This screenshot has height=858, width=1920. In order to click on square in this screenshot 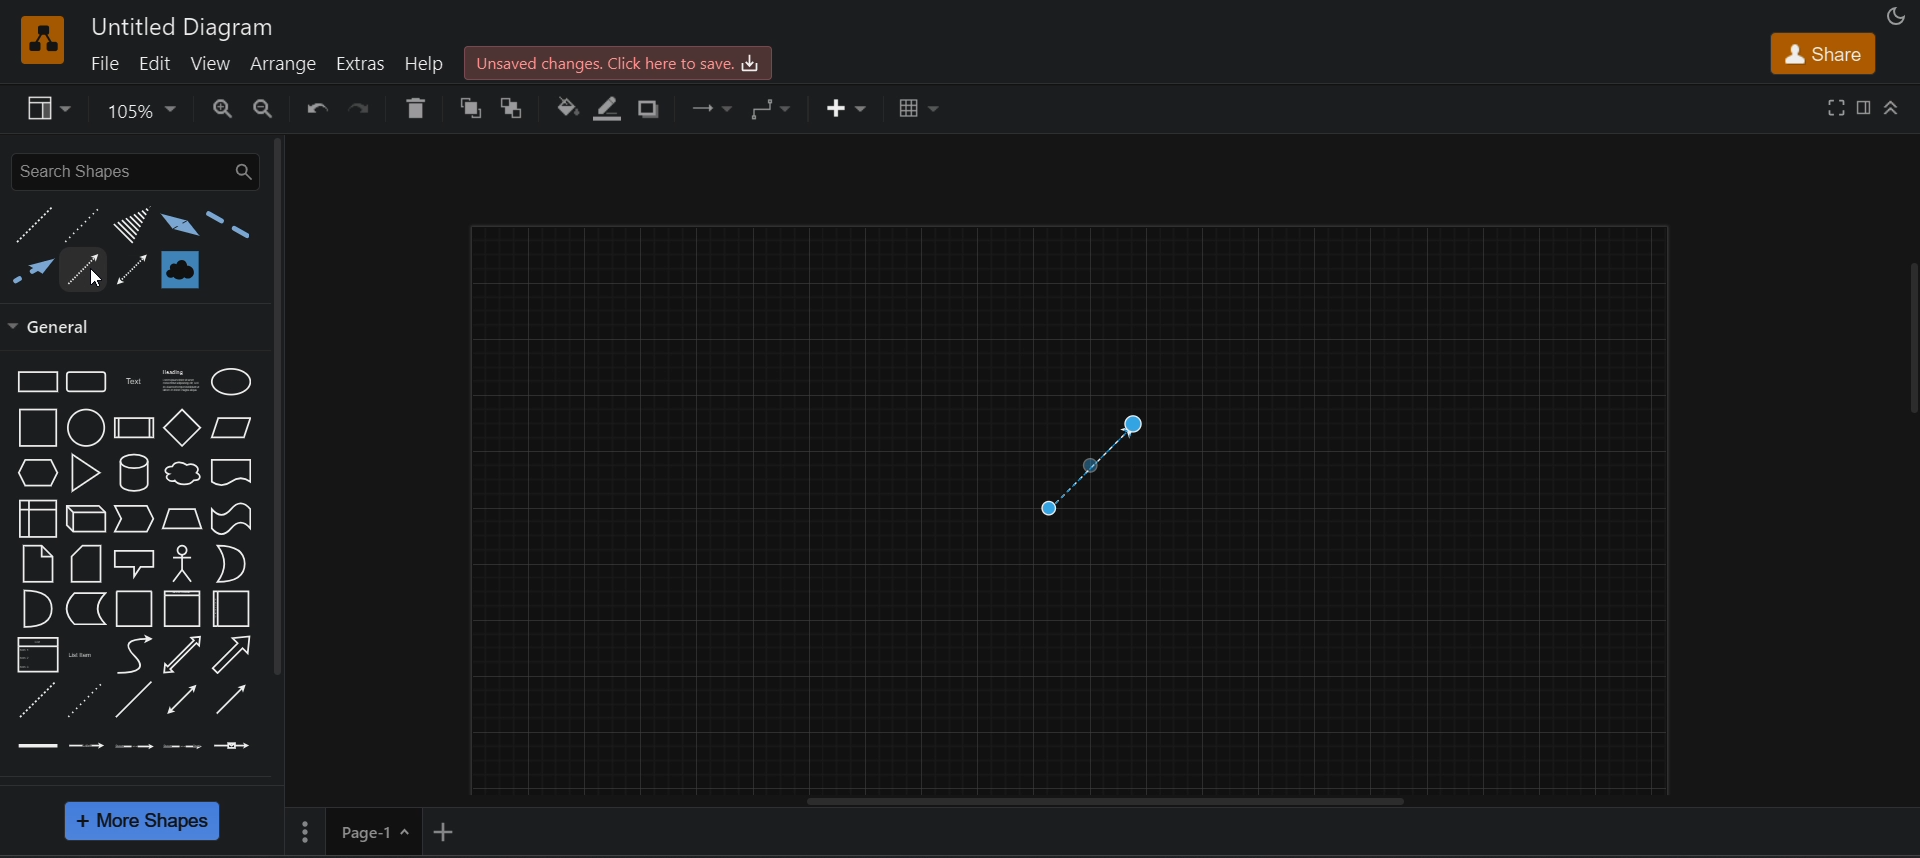, I will do `click(37, 427)`.